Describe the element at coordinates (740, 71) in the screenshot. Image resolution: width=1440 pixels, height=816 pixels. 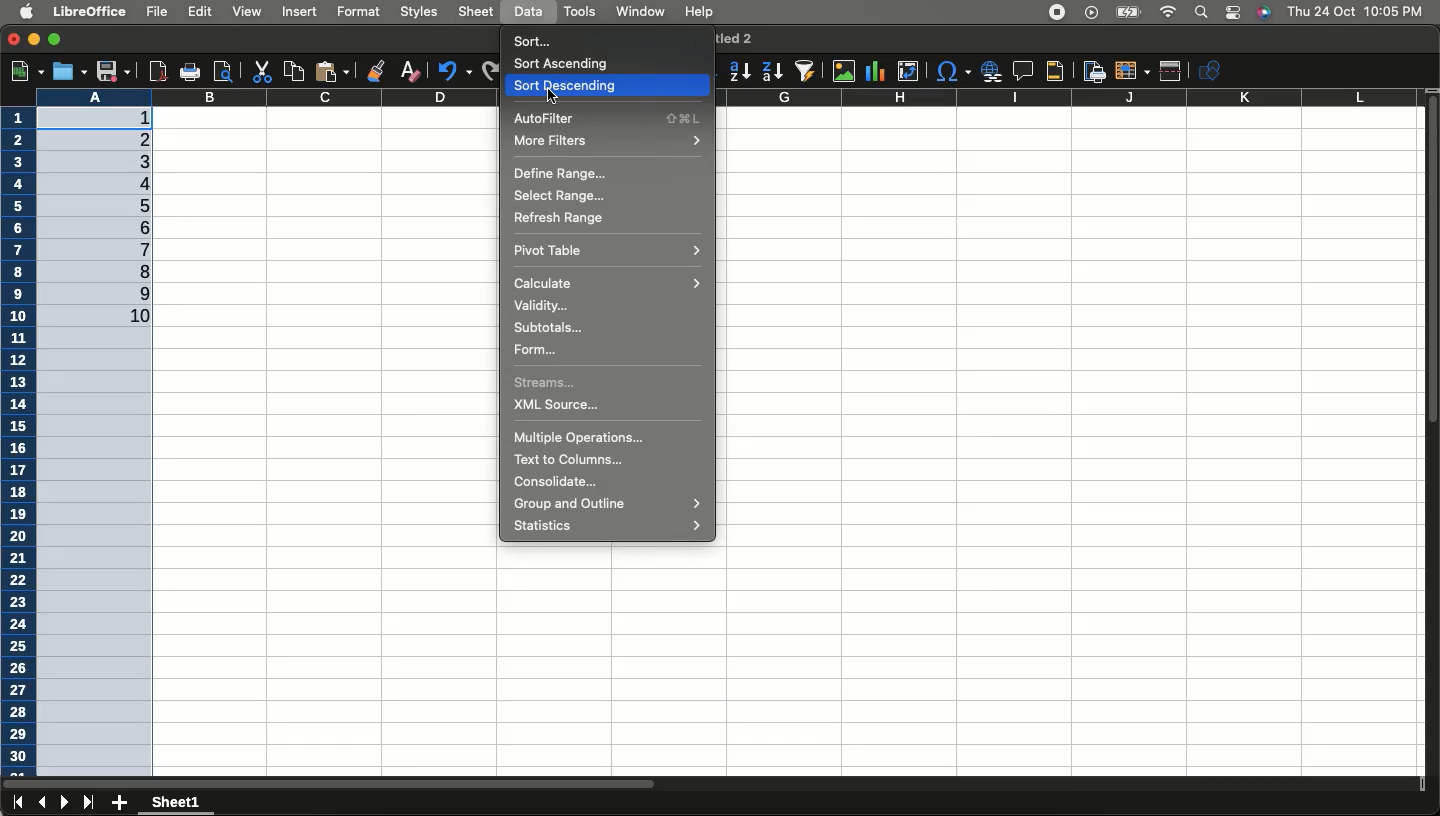
I see `Sort ascending` at that location.